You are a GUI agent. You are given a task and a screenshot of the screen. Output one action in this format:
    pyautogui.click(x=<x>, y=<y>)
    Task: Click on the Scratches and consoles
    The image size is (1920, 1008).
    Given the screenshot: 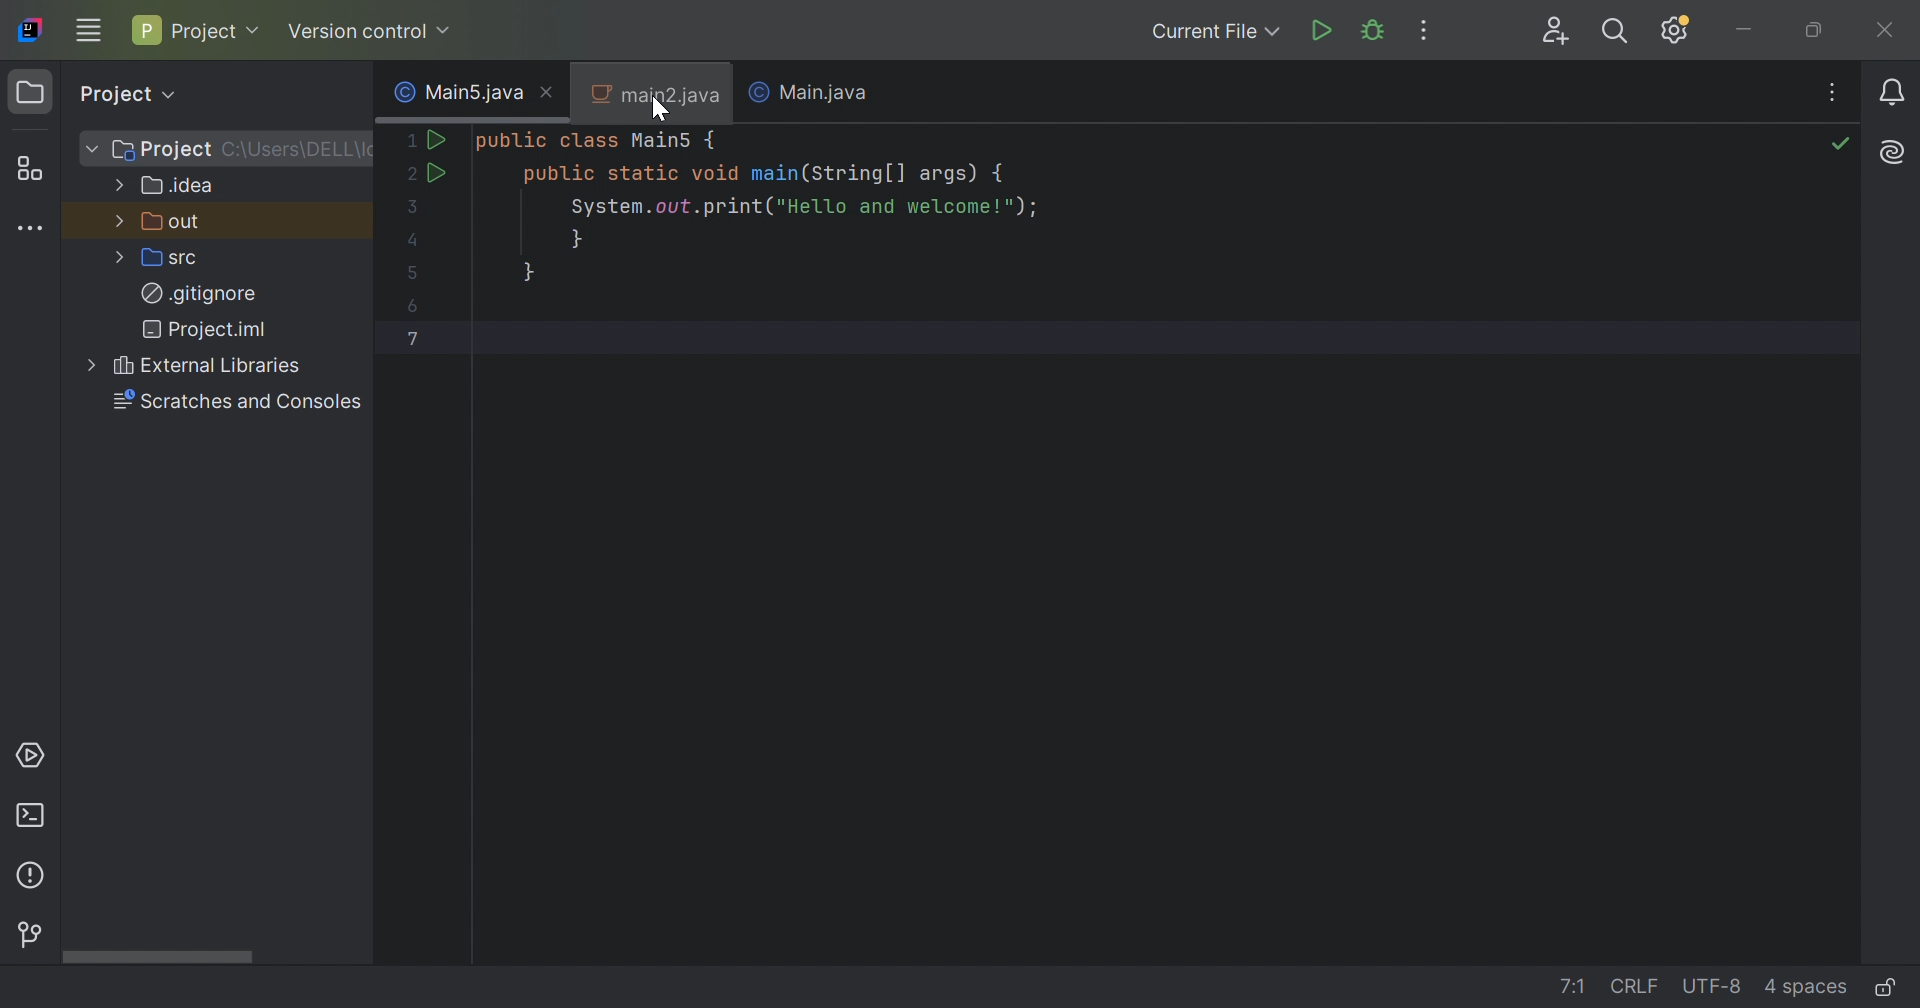 What is the action you would take?
    pyautogui.click(x=241, y=401)
    